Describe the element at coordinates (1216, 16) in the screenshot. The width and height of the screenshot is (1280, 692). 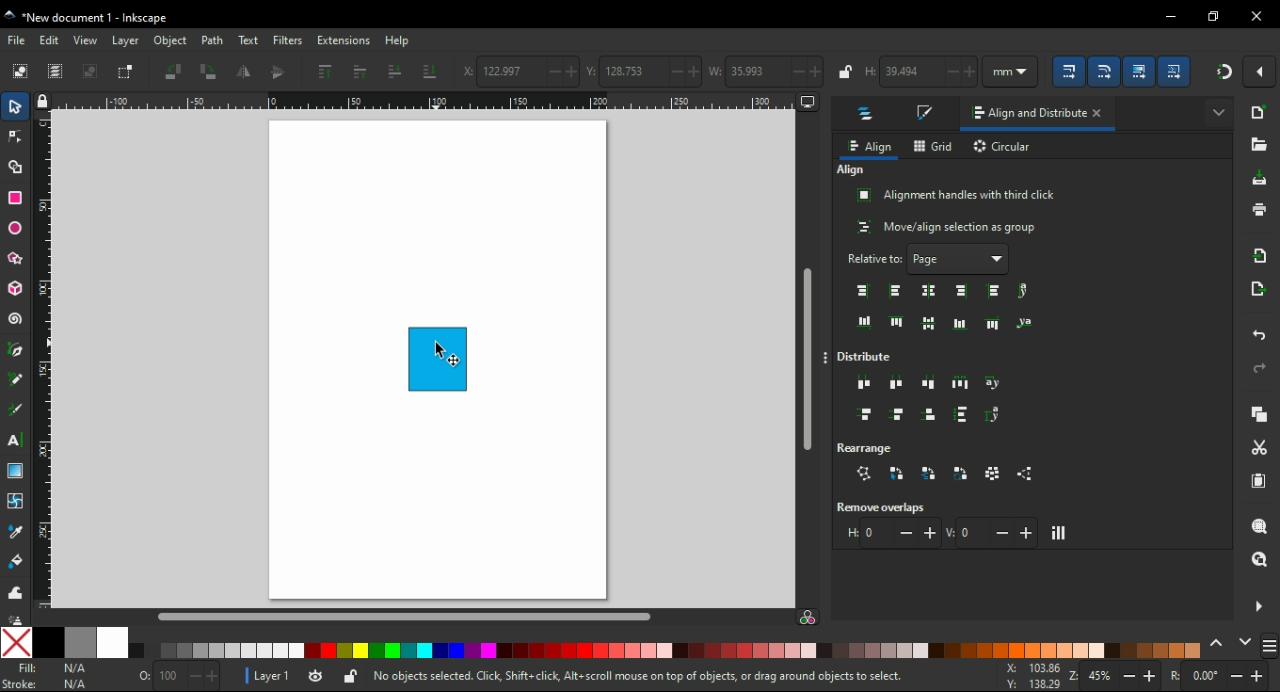
I see `restore` at that location.